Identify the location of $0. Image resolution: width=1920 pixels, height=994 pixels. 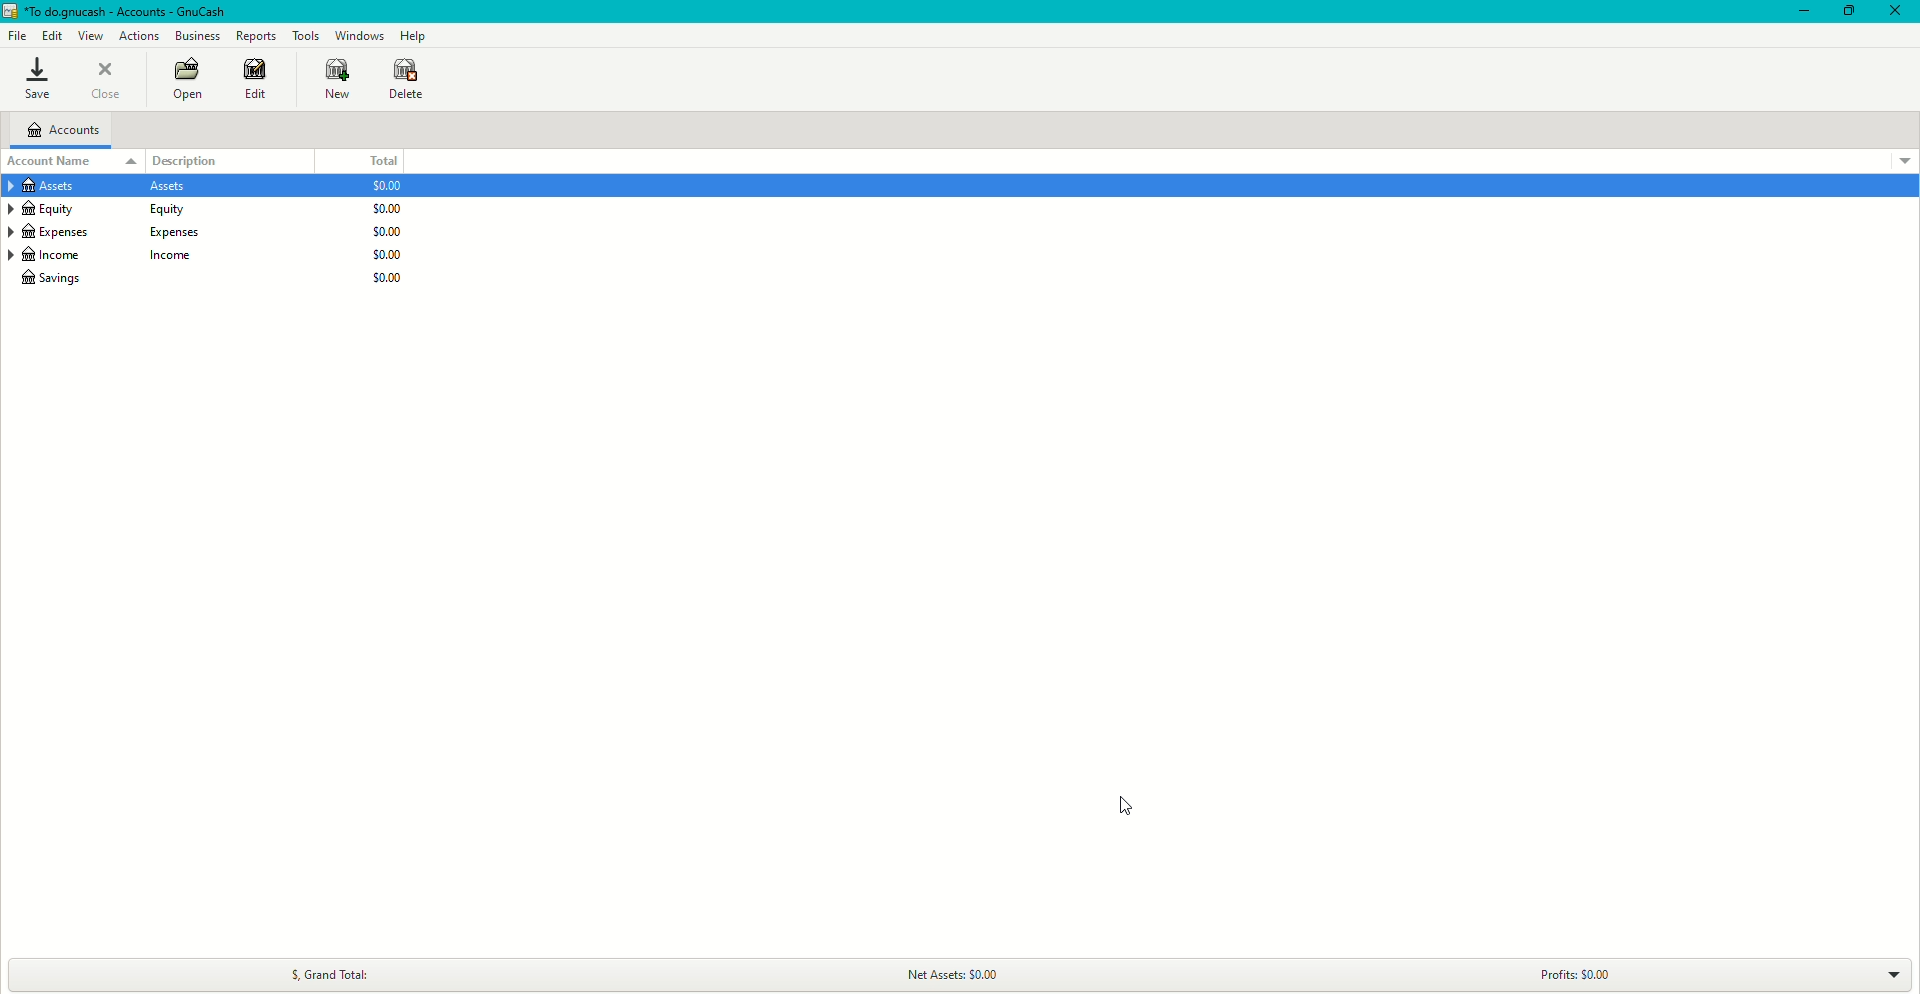
(381, 232).